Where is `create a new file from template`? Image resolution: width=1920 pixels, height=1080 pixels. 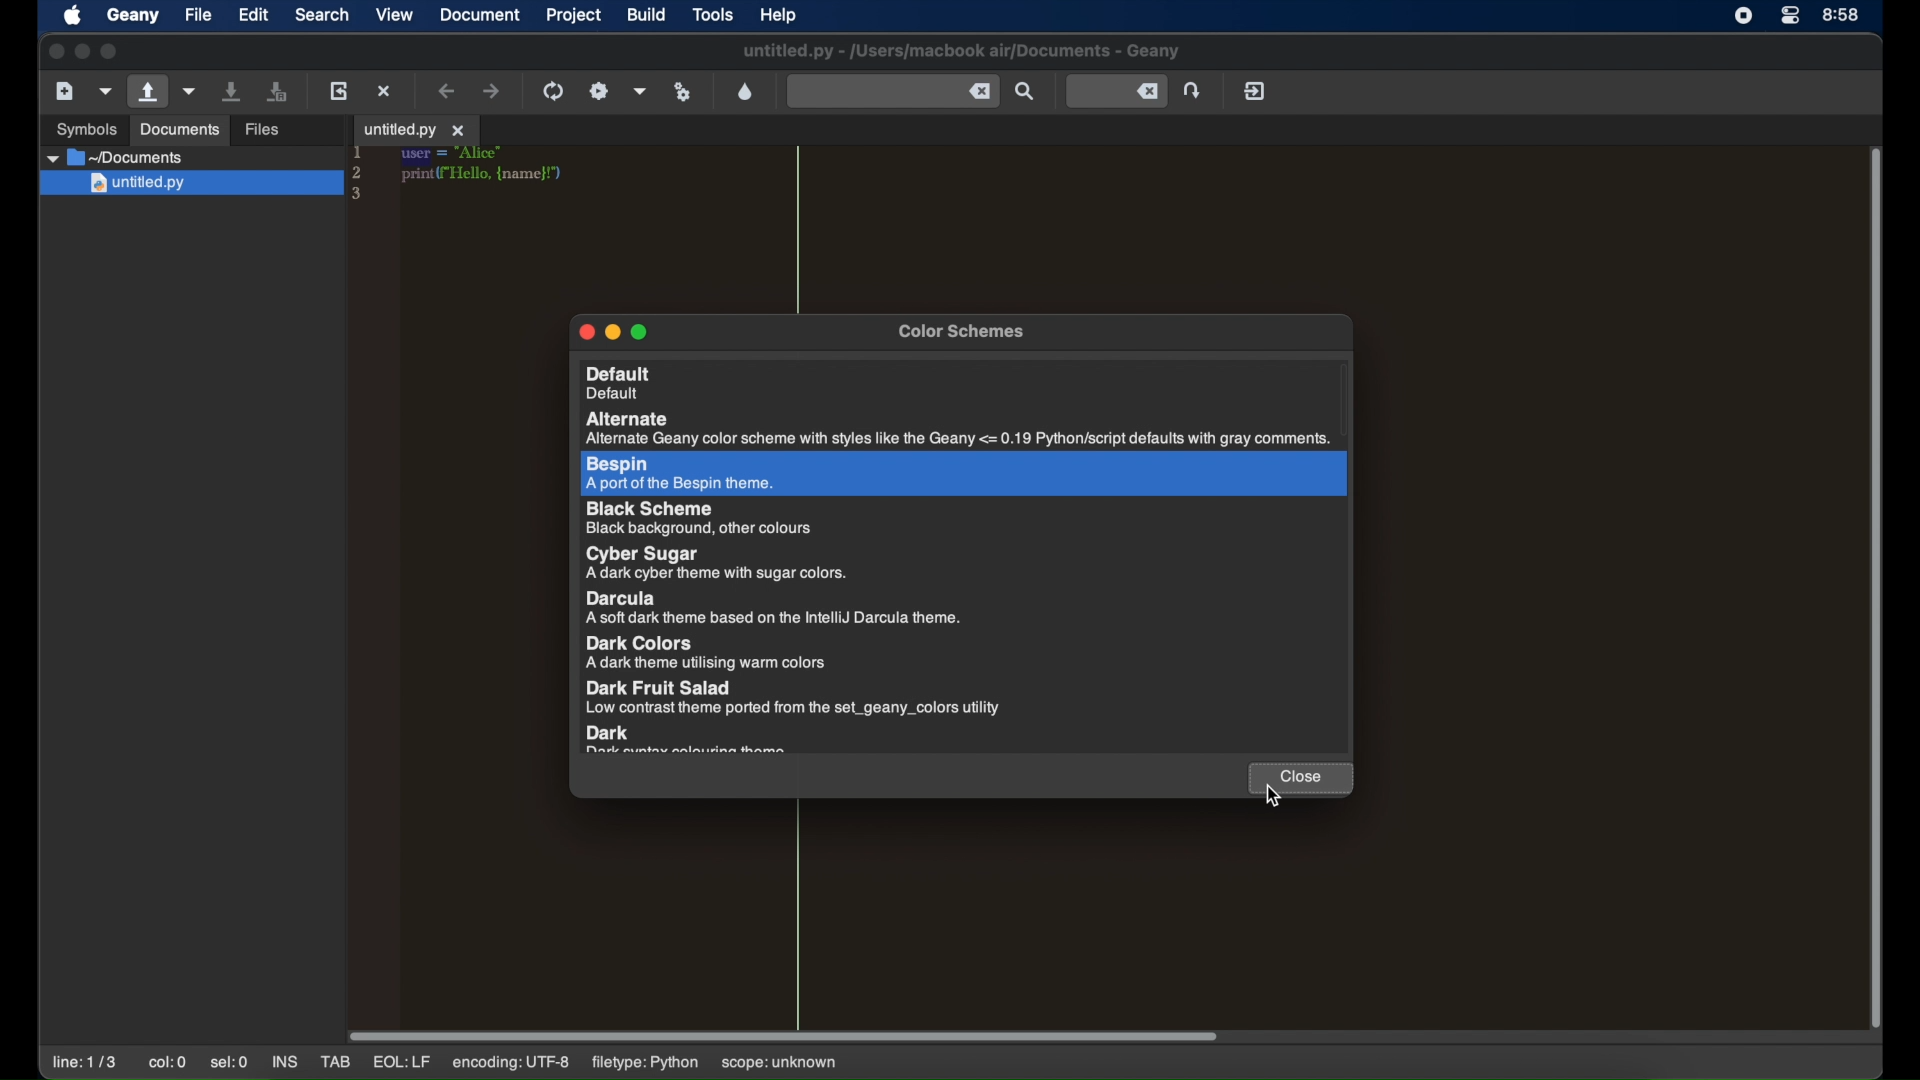 create a new file from template is located at coordinates (106, 91).